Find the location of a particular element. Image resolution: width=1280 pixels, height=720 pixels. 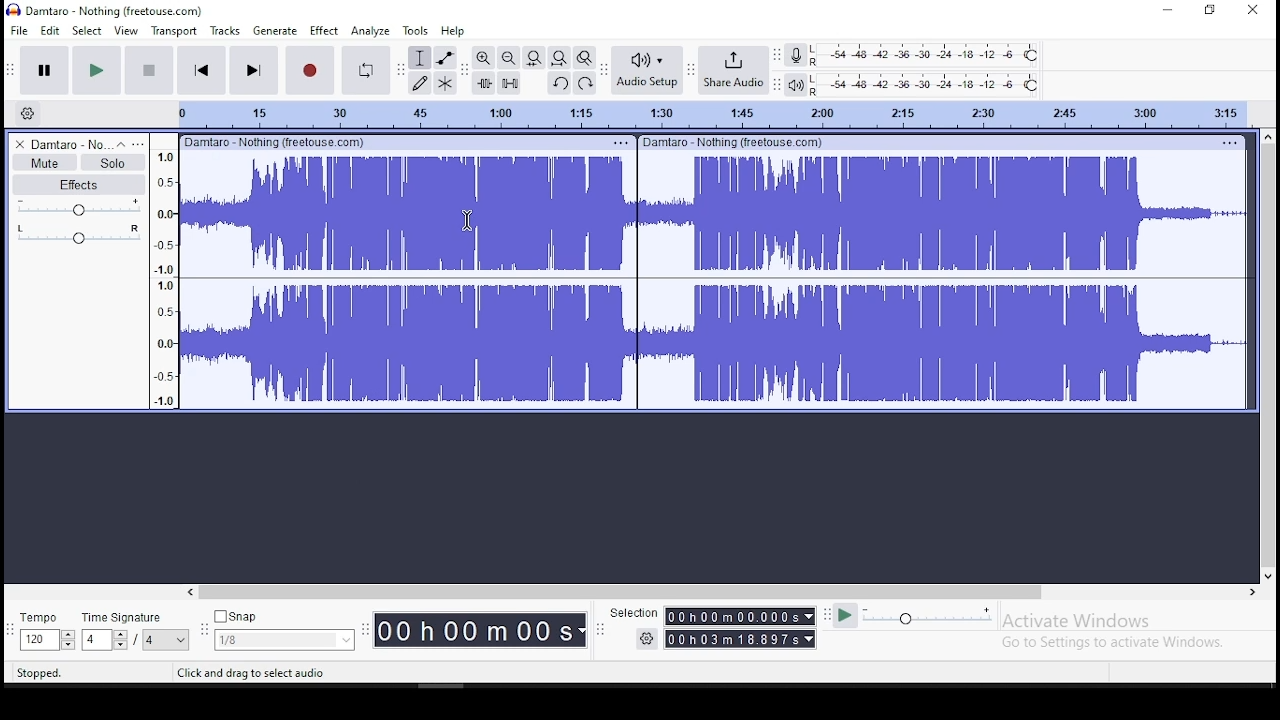

view is located at coordinates (127, 29).